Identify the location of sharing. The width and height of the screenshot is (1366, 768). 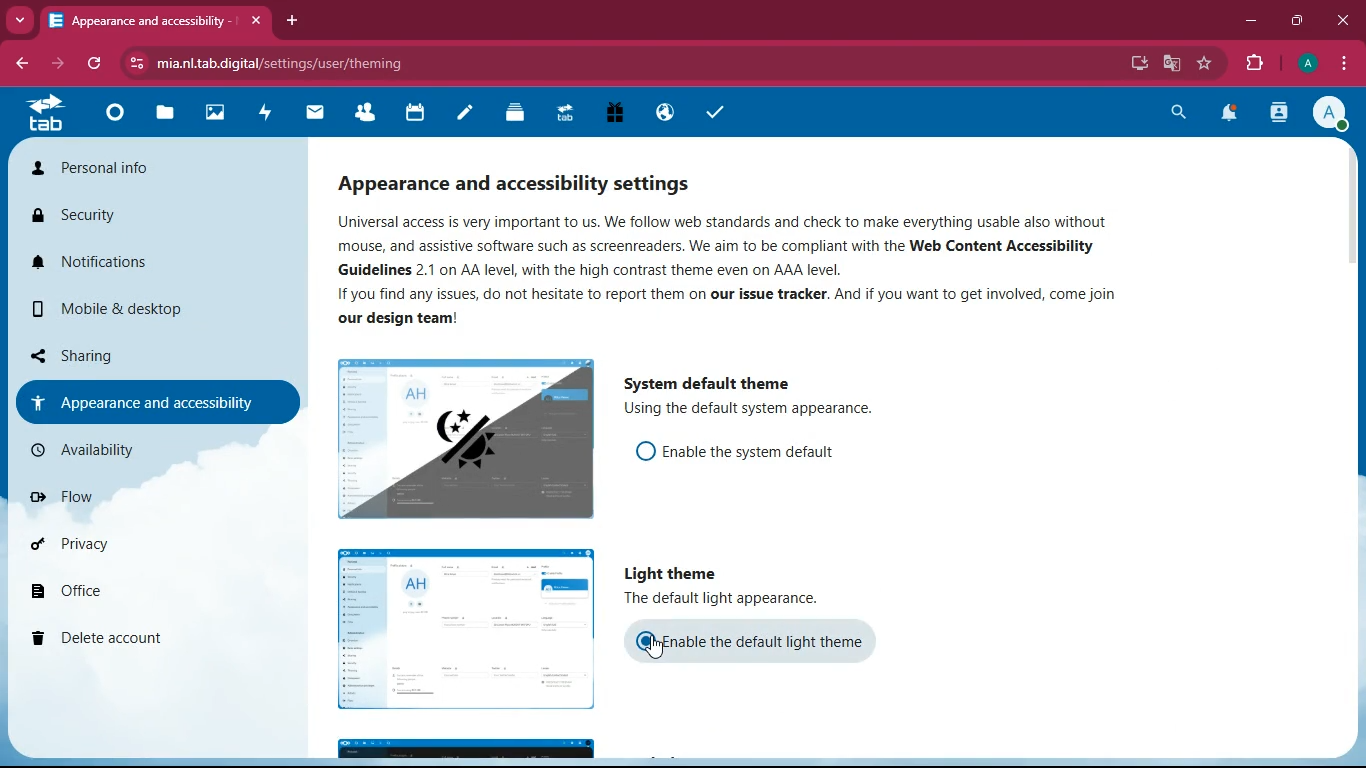
(143, 354).